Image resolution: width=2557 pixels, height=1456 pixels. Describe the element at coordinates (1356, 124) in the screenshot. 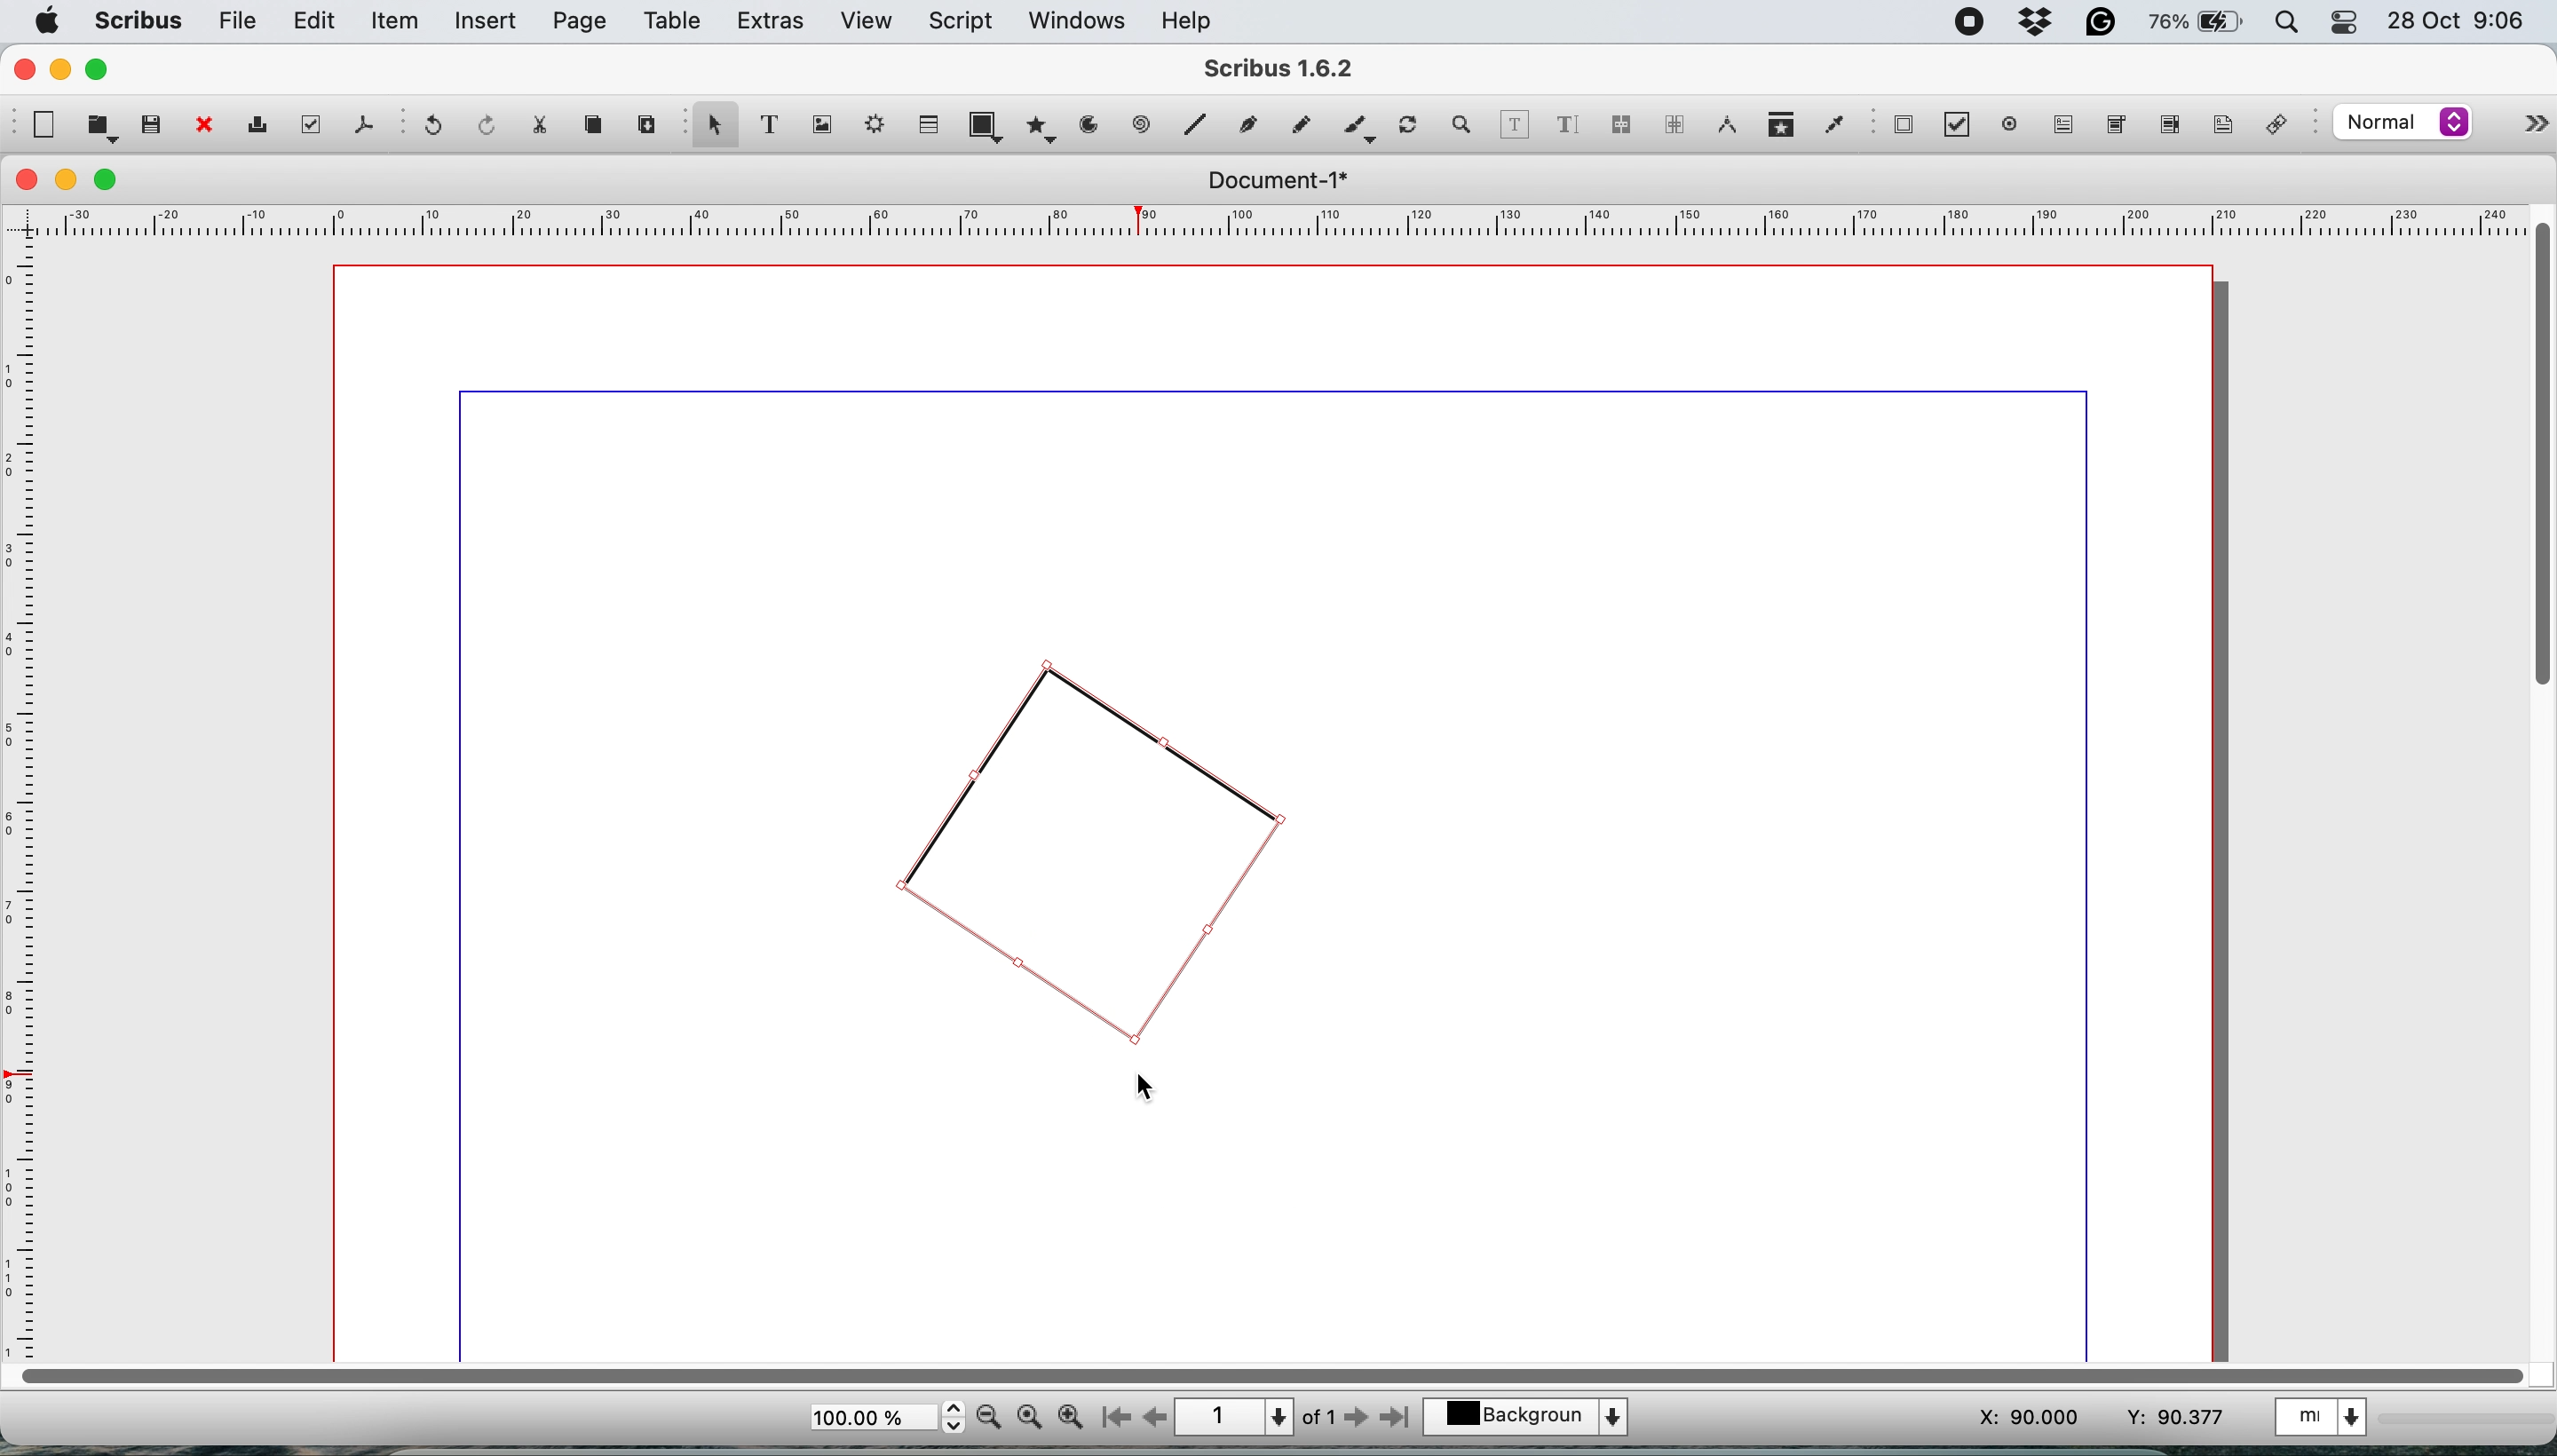

I see `calligraphic line` at that location.